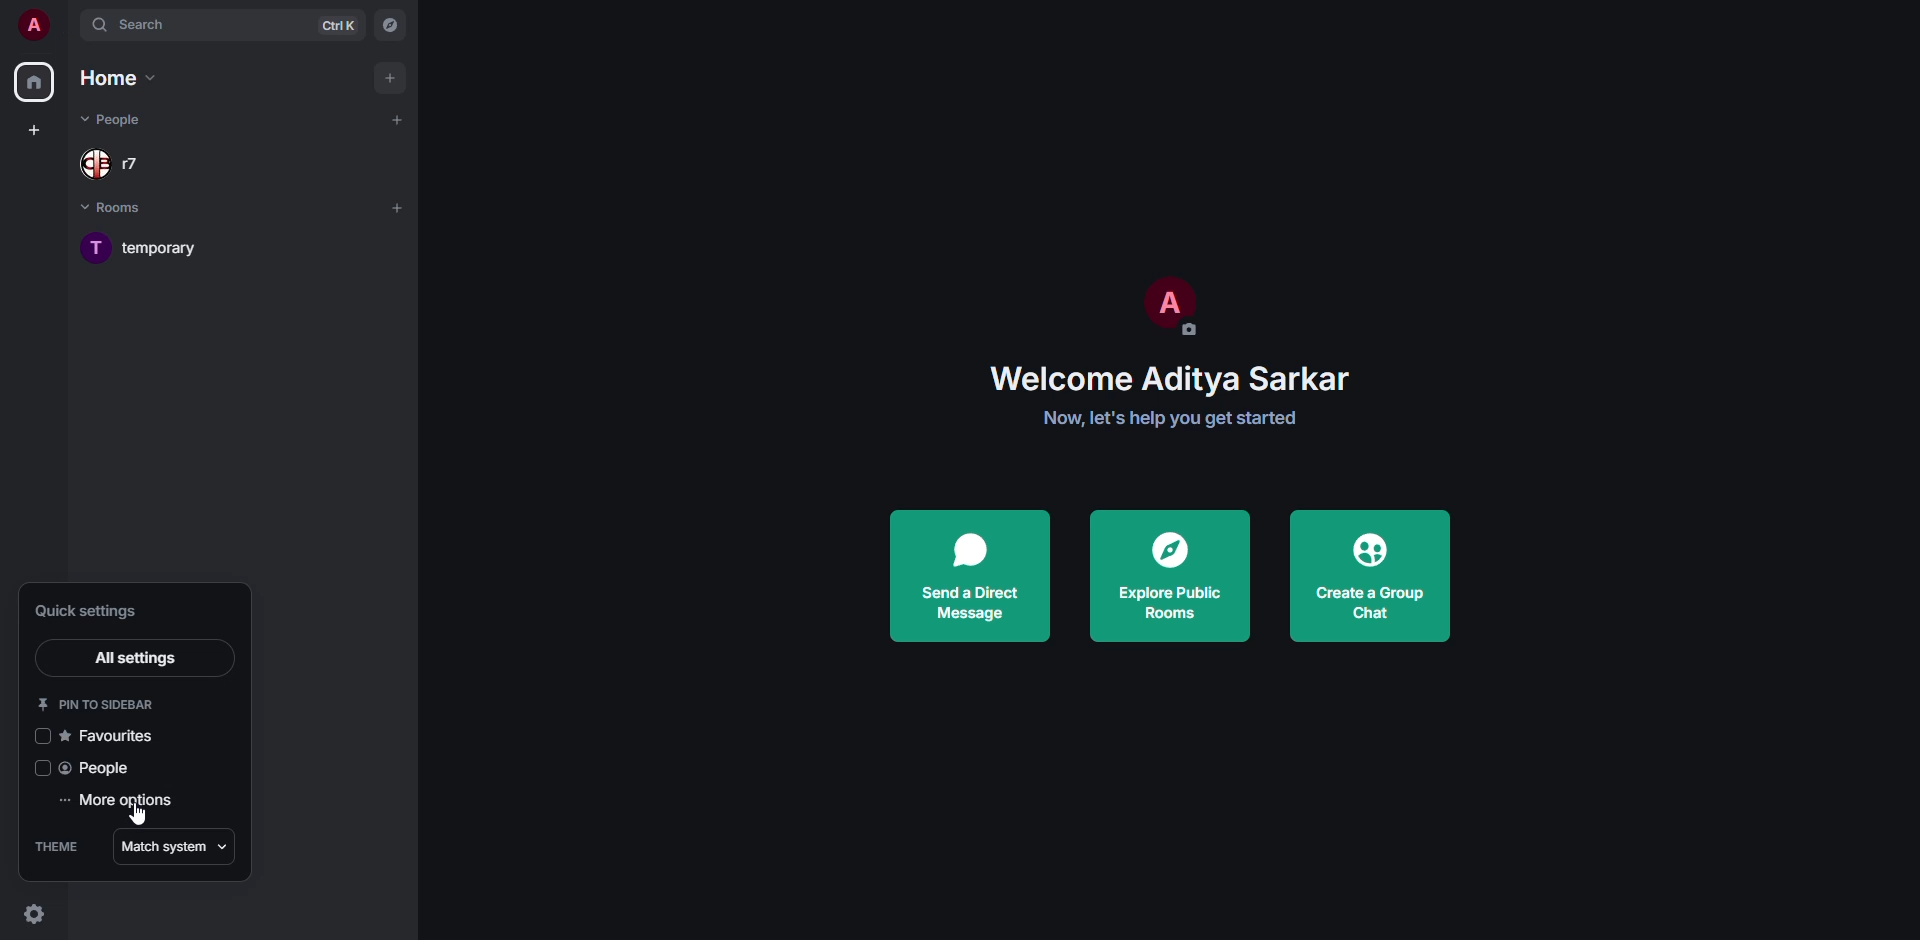 The width and height of the screenshot is (1920, 940). What do you see at coordinates (1173, 376) in the screenshot?
I see `Welcome Aditya Sarkar` at bounding box center [1173, 376].